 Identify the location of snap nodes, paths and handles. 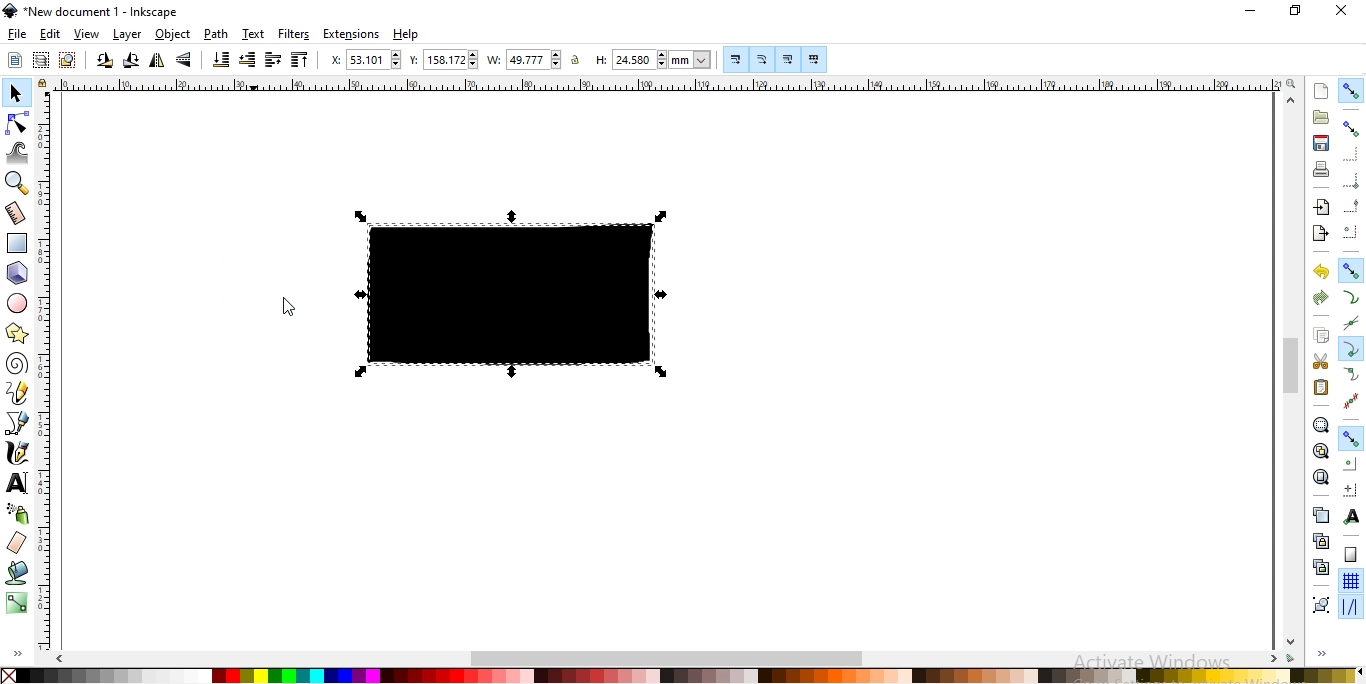
(1351, 271).